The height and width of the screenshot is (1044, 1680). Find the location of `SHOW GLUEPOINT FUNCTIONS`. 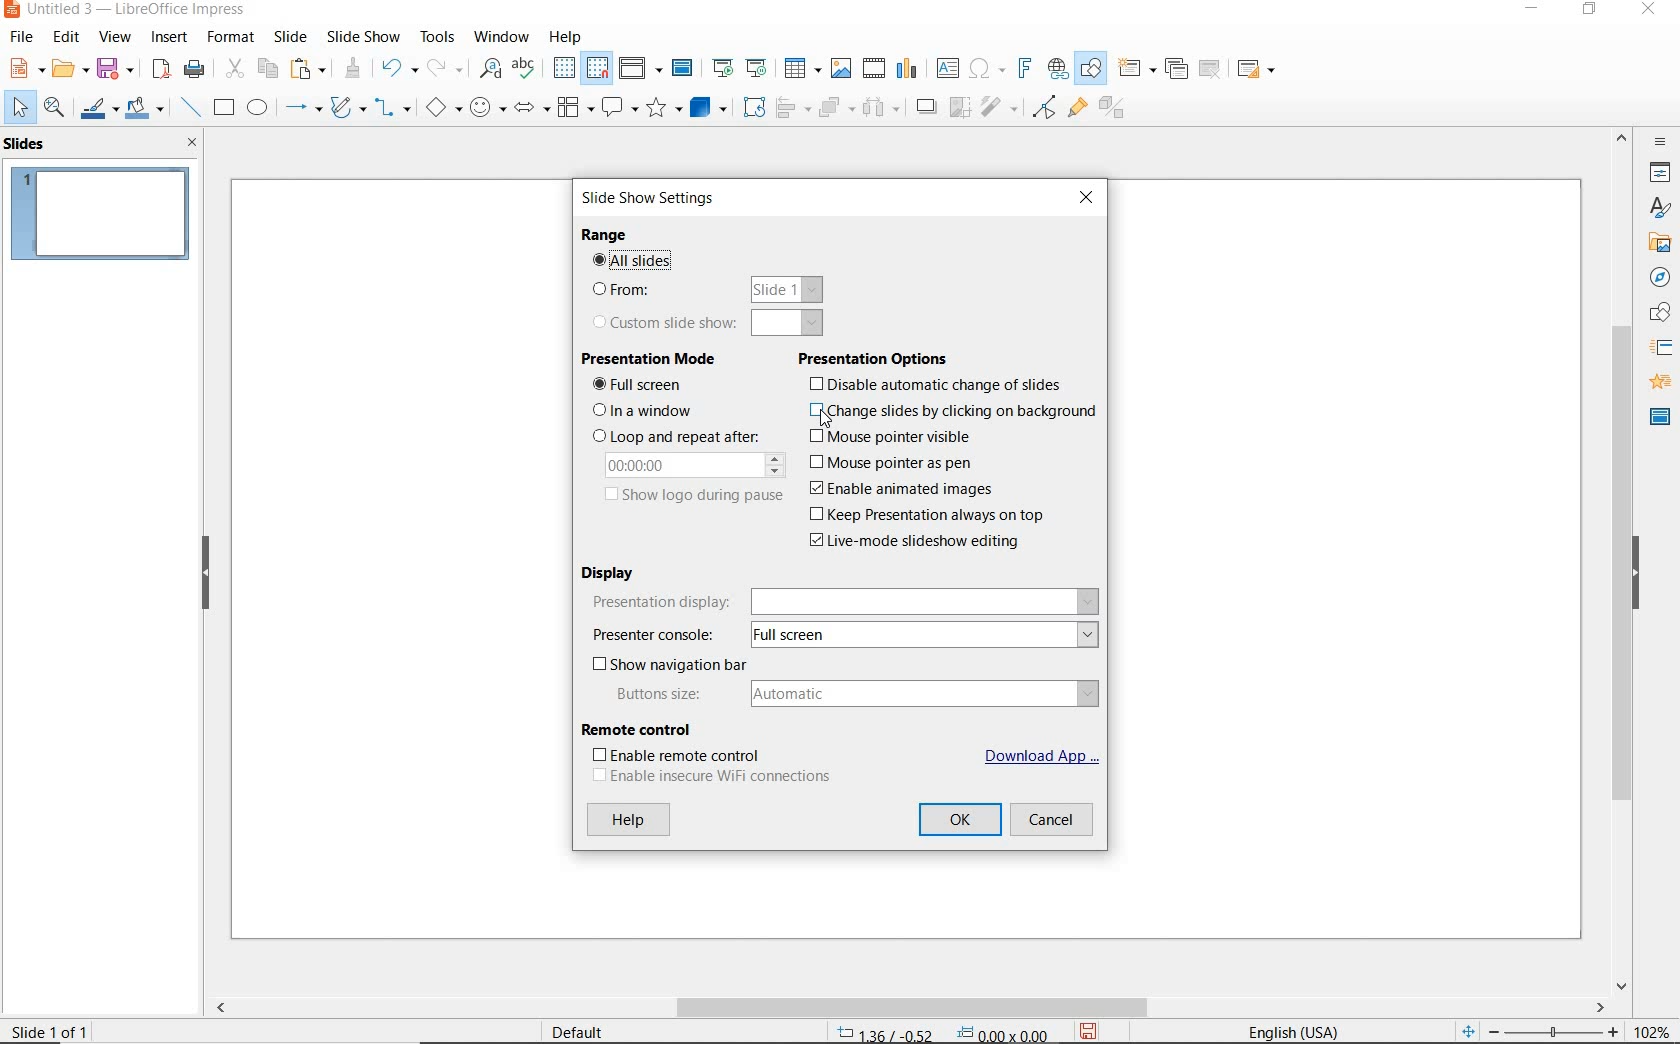

SHOW GLUEPOINT FUNCTIONS is located at coordinates (1078, 108).